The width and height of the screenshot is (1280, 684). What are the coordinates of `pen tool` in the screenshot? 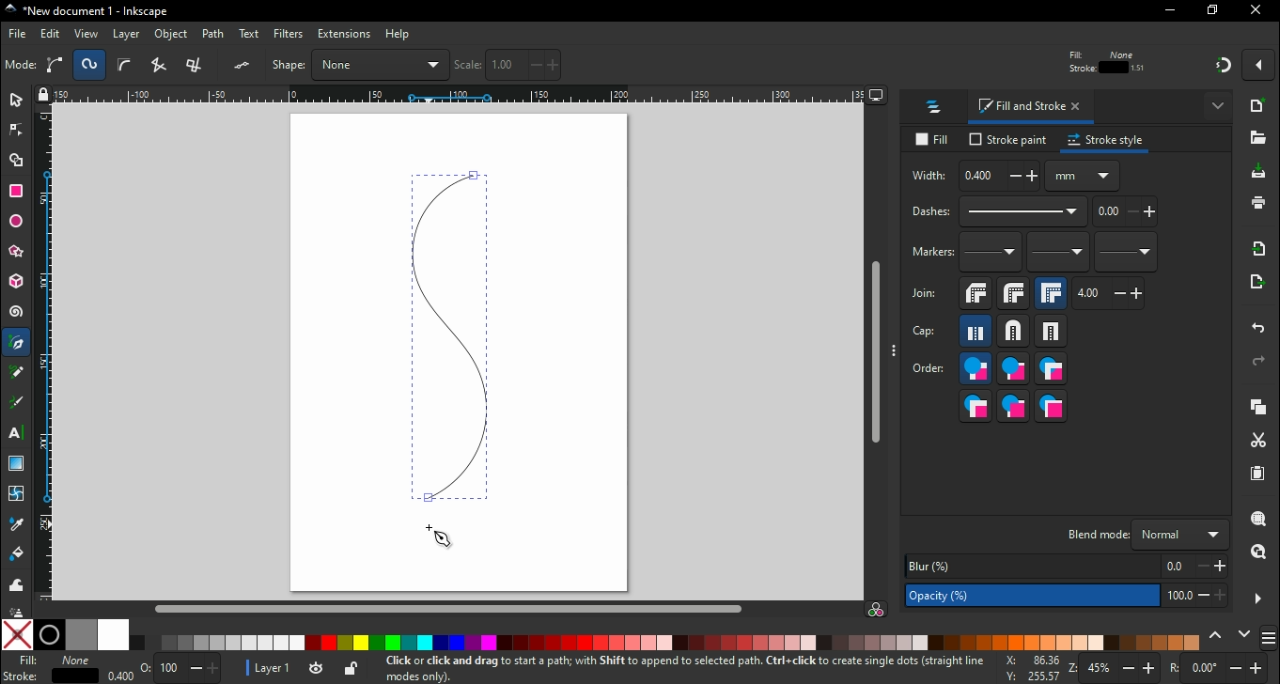 It's located at (18, 343).